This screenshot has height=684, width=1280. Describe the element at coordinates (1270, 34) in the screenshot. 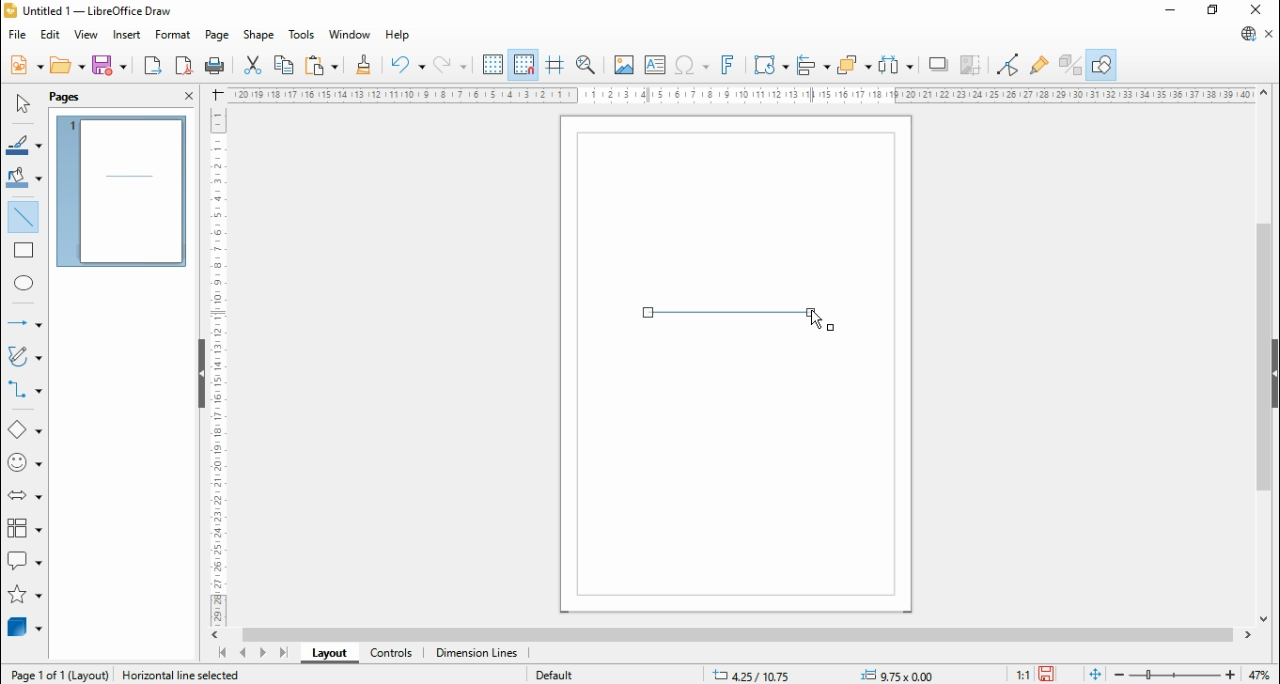

I see `close document` at that location.